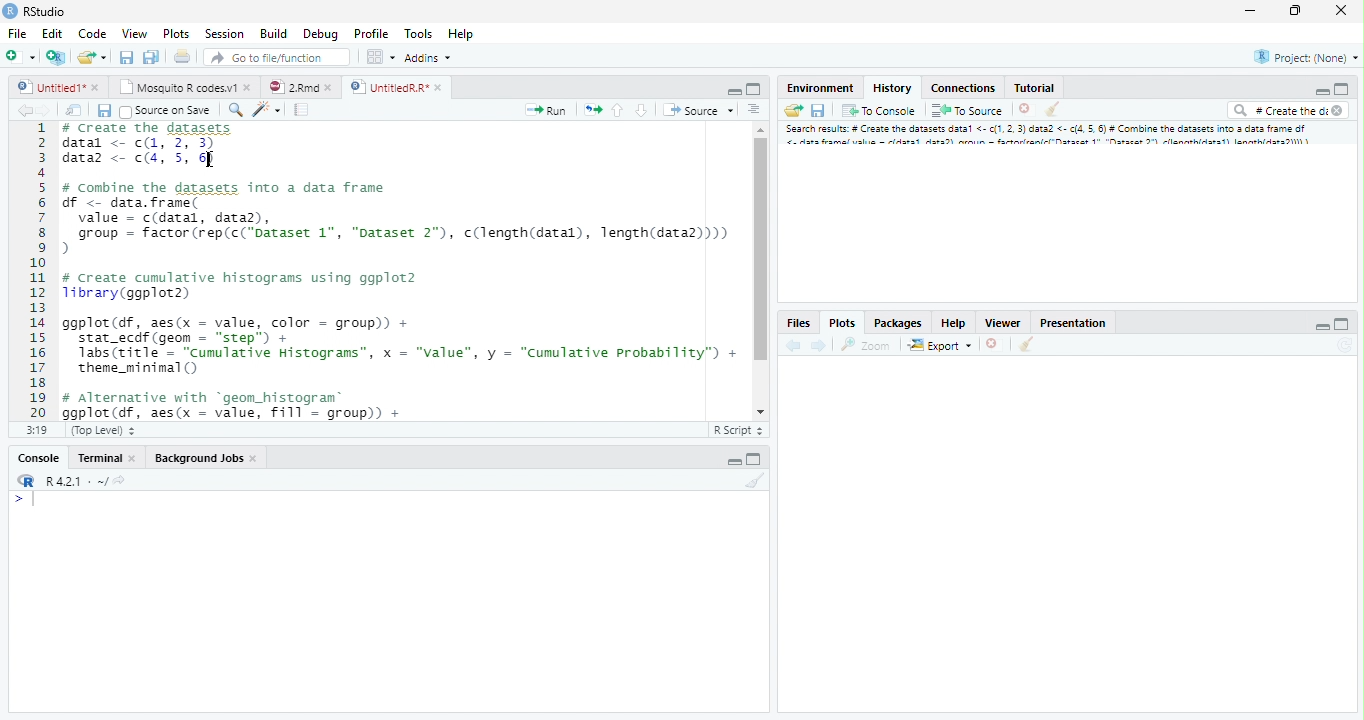 The width and height of the screenshot is (1364, 720). Describe the element at coordinates (41, 430) in the screenshot. I see `1:1` at that location.